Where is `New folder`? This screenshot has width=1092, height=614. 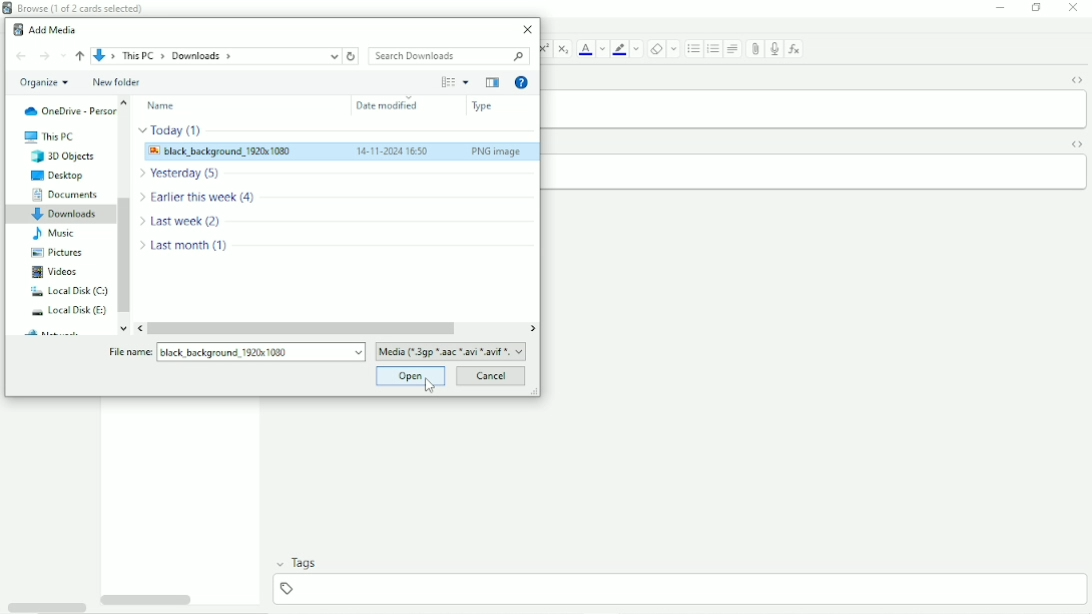 New folder is located at coordinates (116, 82).